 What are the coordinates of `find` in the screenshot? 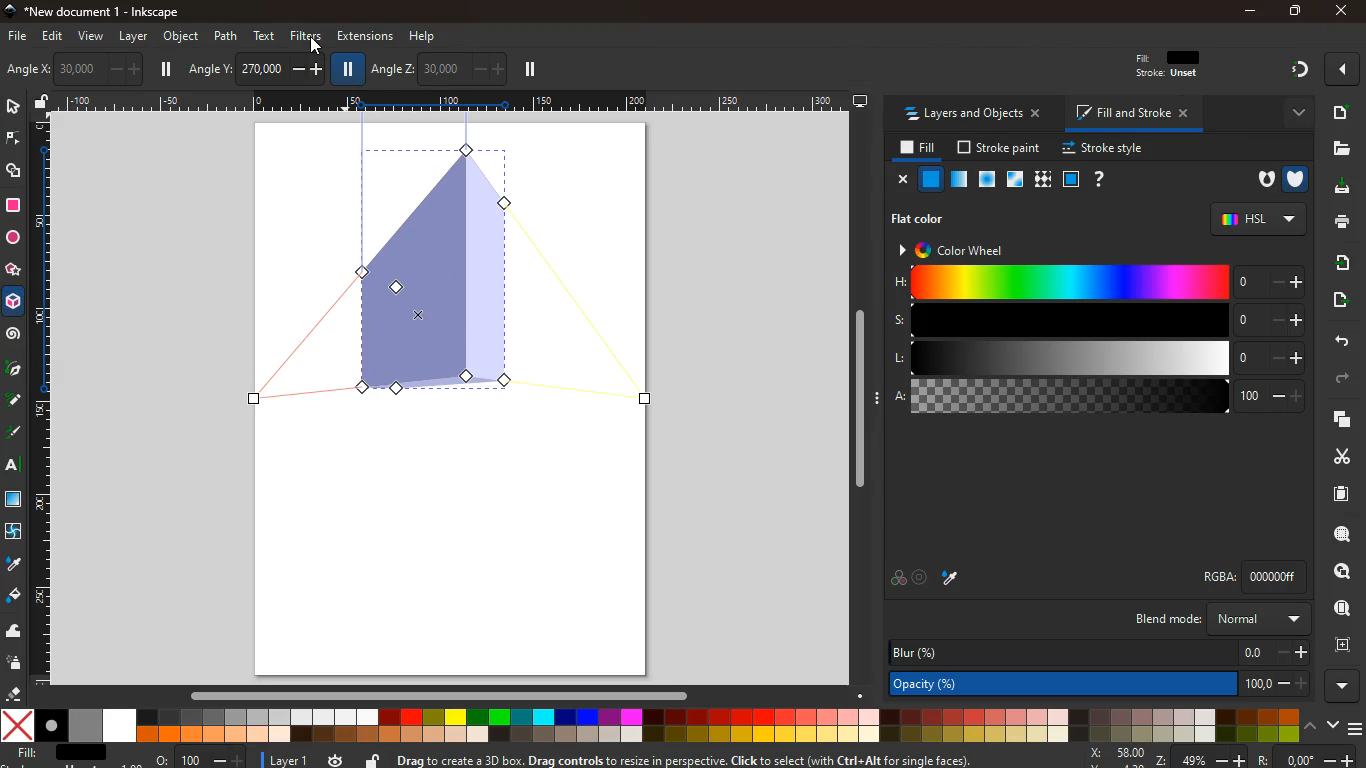 It's located at (1343, 571).